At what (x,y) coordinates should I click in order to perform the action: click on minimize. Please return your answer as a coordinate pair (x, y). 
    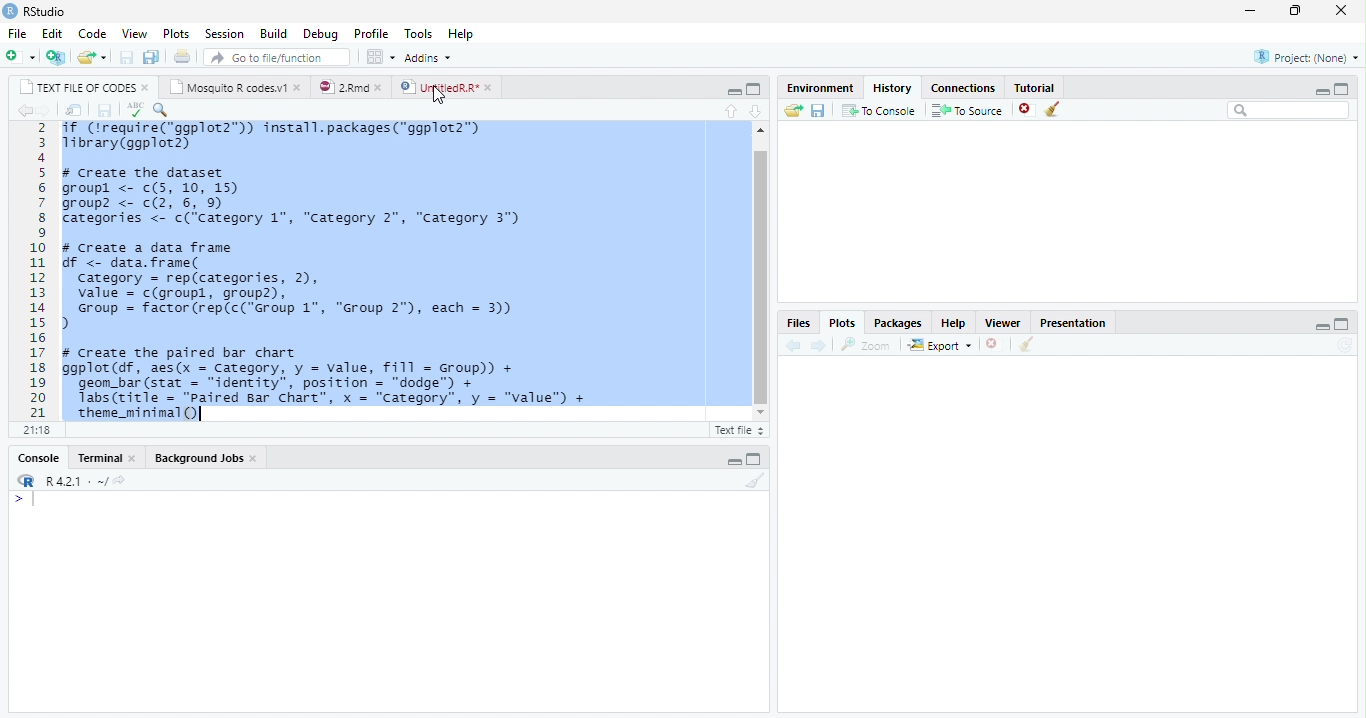
    Looking at the image, I should click on (733, 90).